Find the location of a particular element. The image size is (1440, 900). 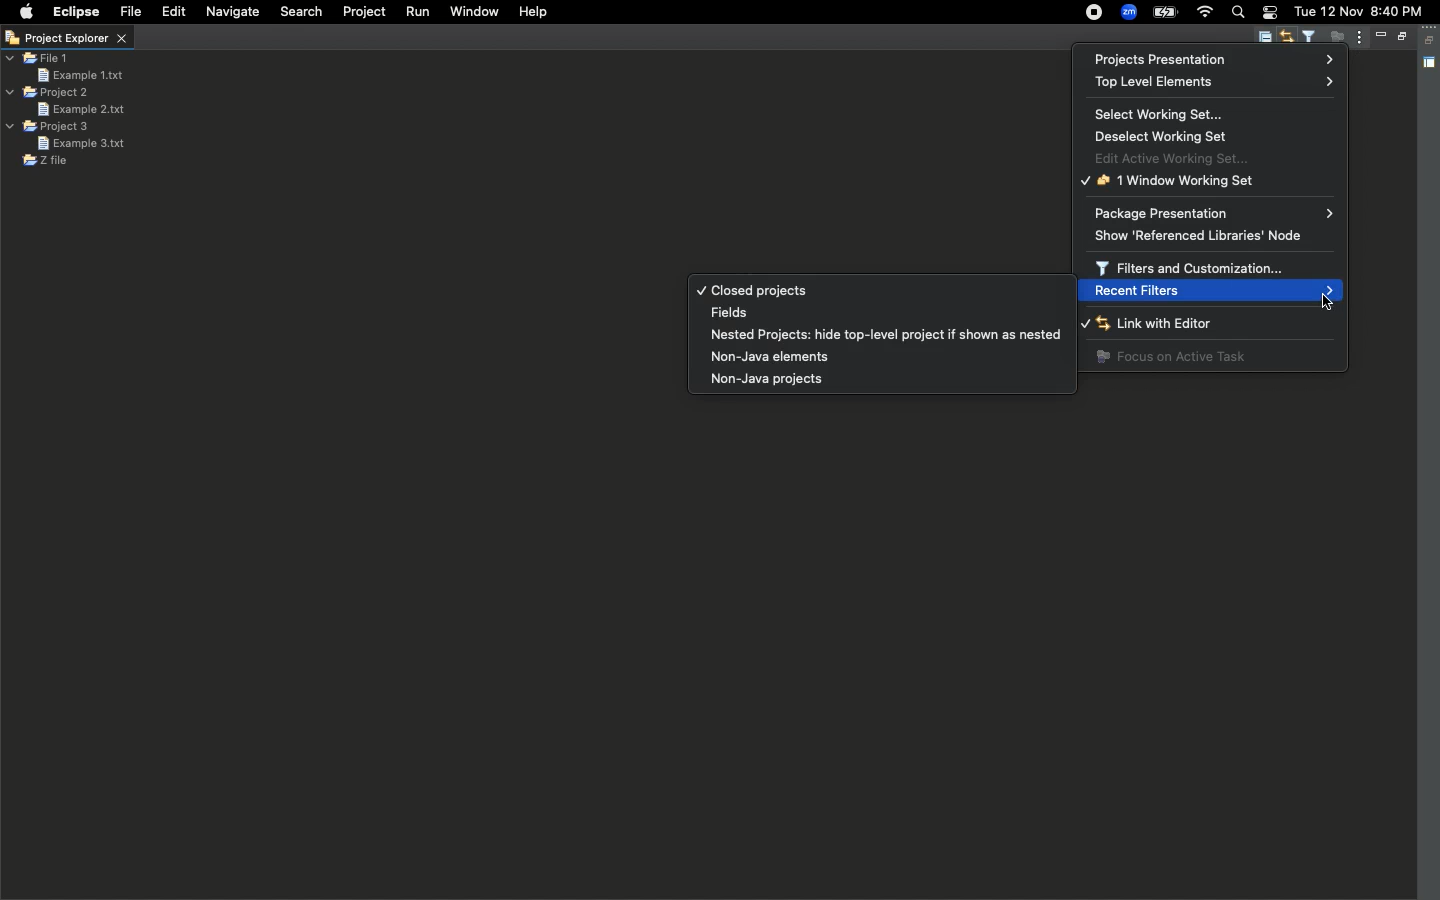

Window is located at coordinates (473, 14).